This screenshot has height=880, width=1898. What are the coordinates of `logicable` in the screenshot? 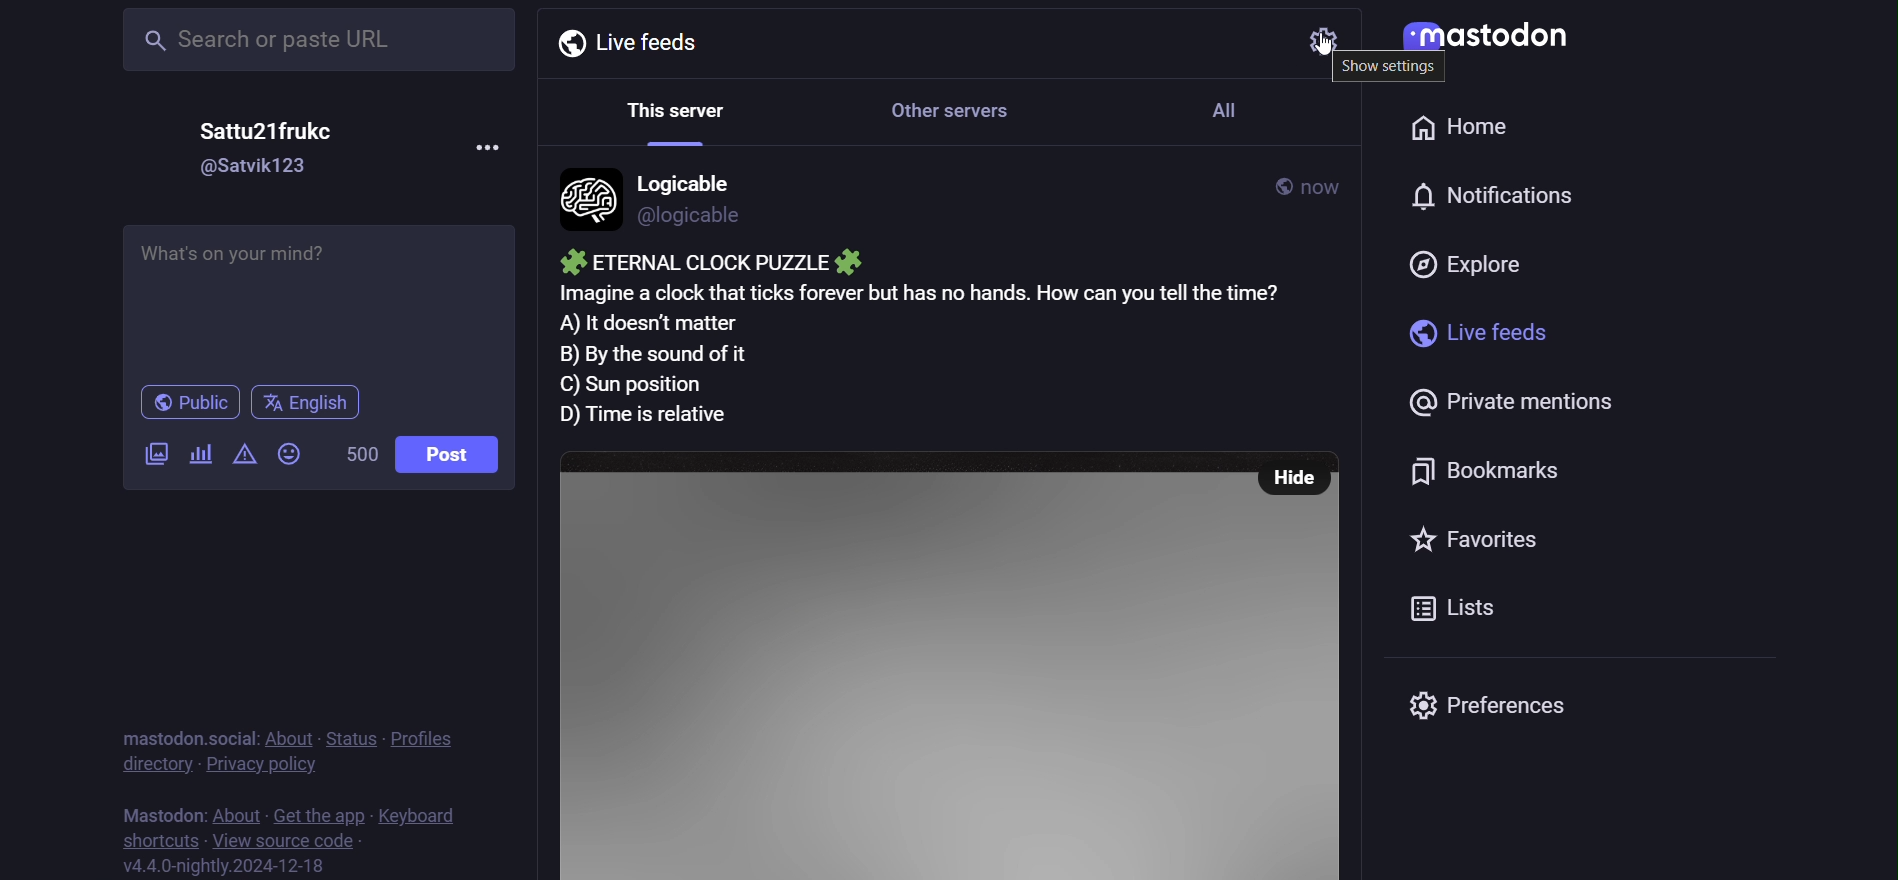 It's located at (694, 181).